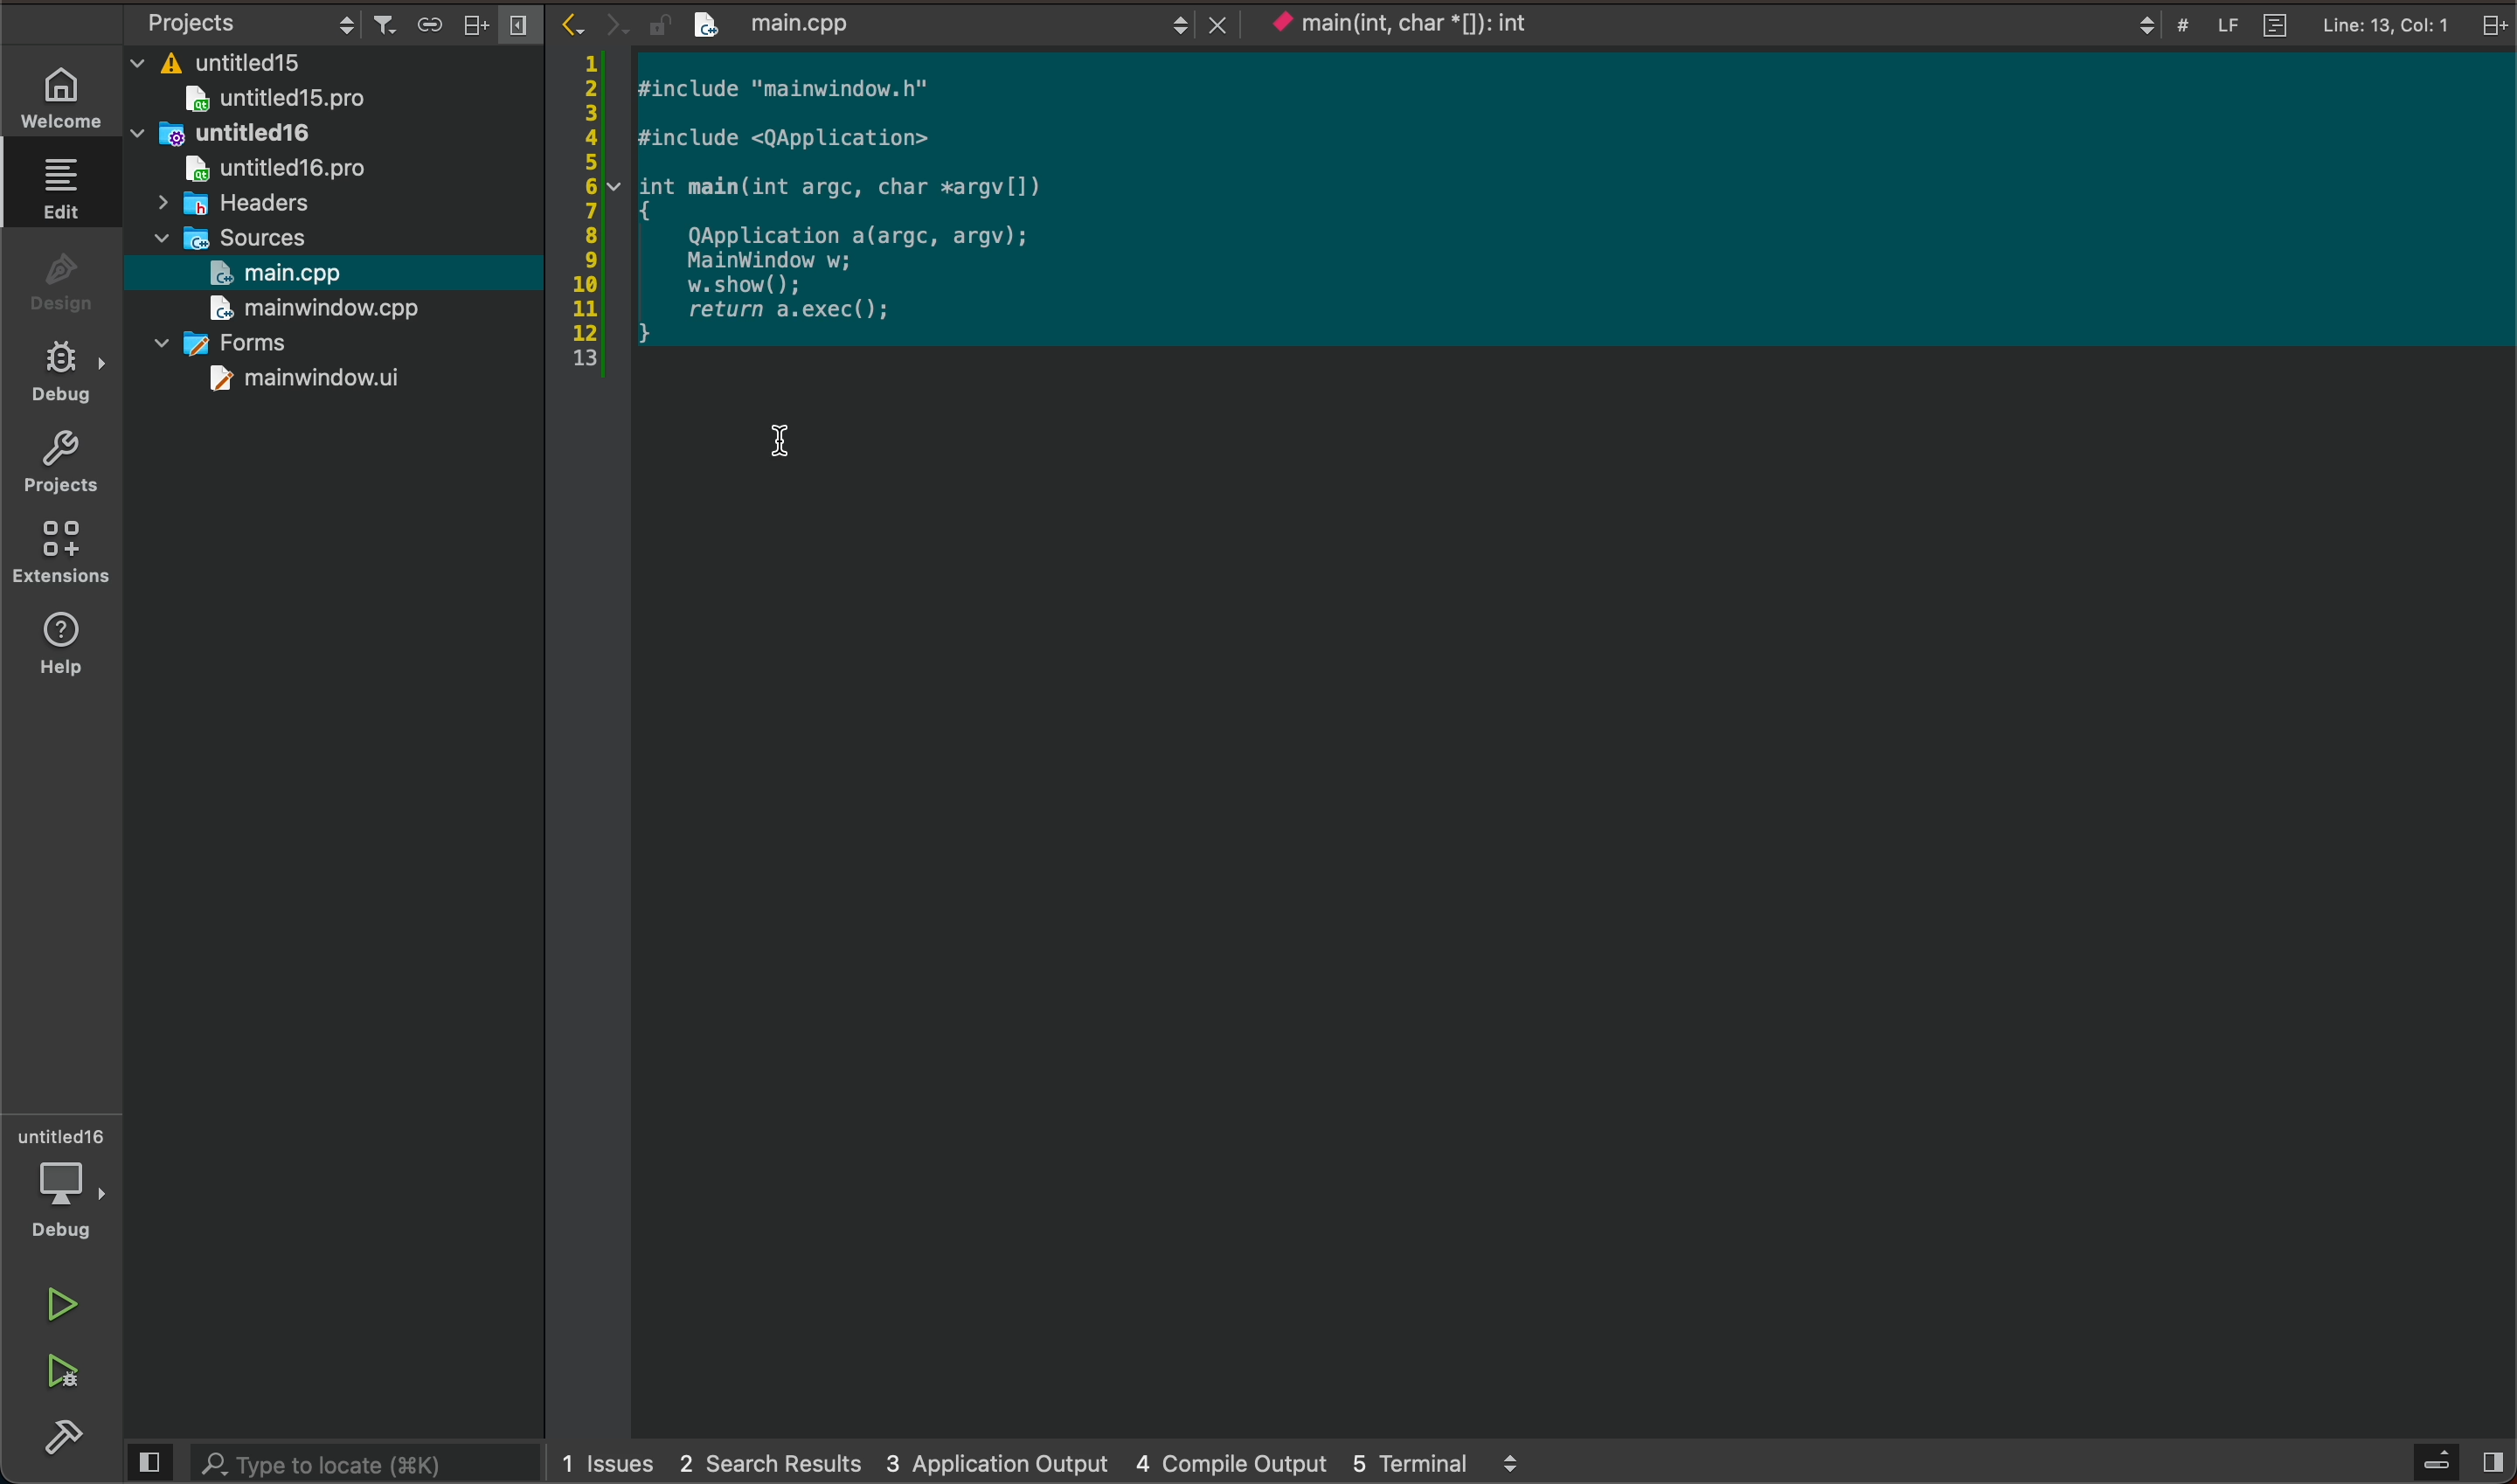 Image resolution: width=2517 pixels, height=1484 pixels. Describe the element at coordinates (71, 374) in the screenshot. I see `debug` at that location.